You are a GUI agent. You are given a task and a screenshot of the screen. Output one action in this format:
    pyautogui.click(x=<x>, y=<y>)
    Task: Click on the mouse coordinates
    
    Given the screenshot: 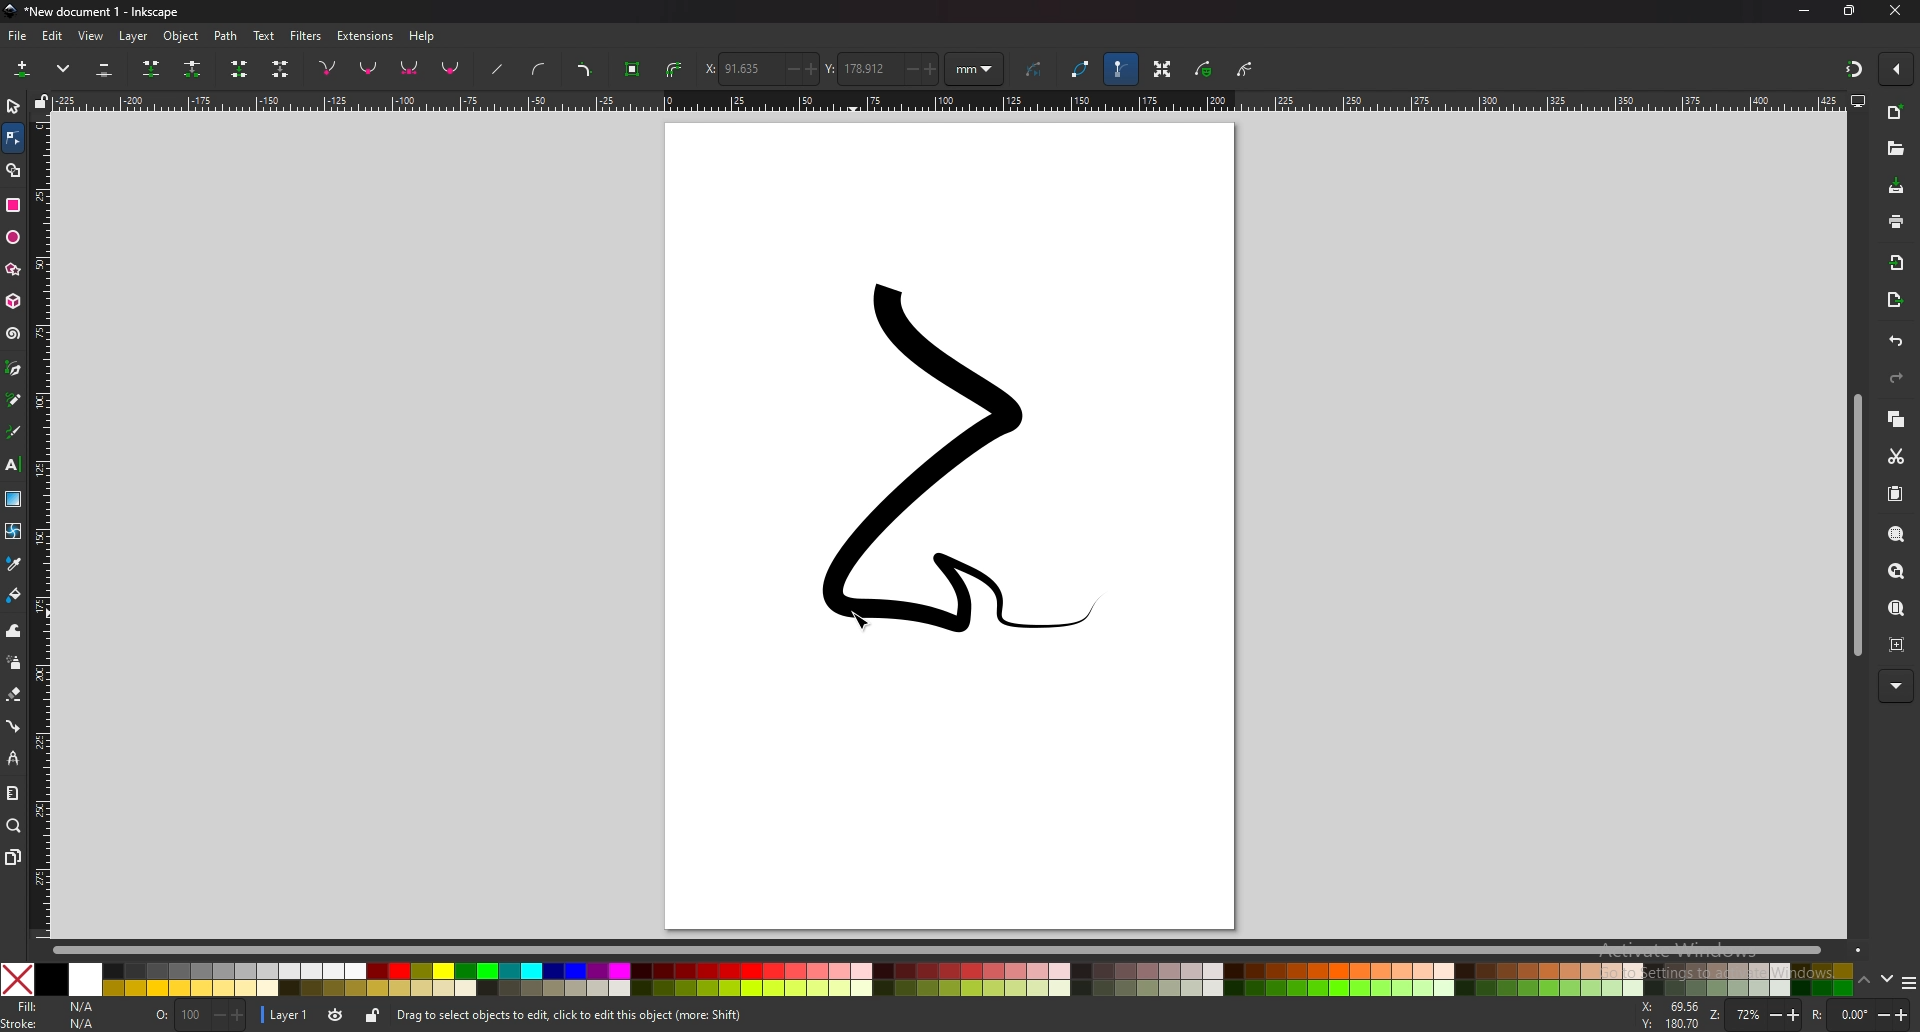 What is the action you would take?
    pyautogui.click(x=1667, y=1015)
    